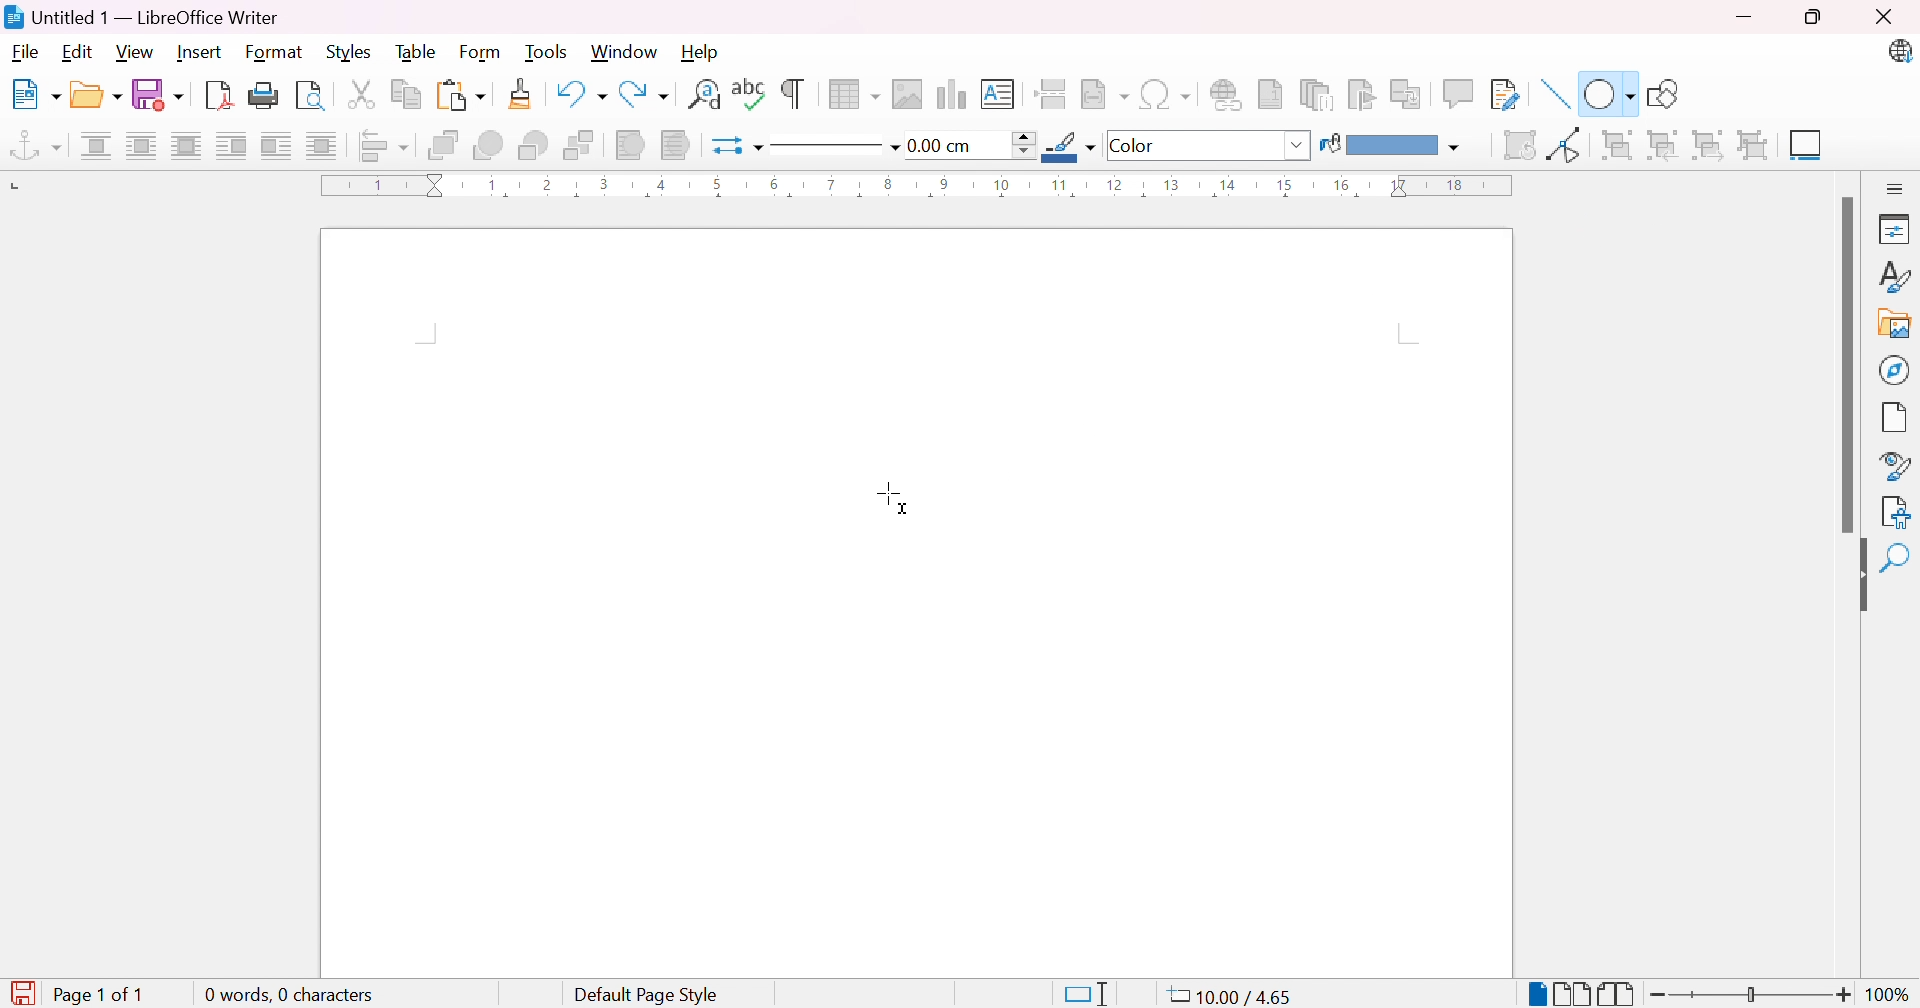 The height and width of the screenshot is (1008, 1920). I want to click on Print, so click(265, 94).